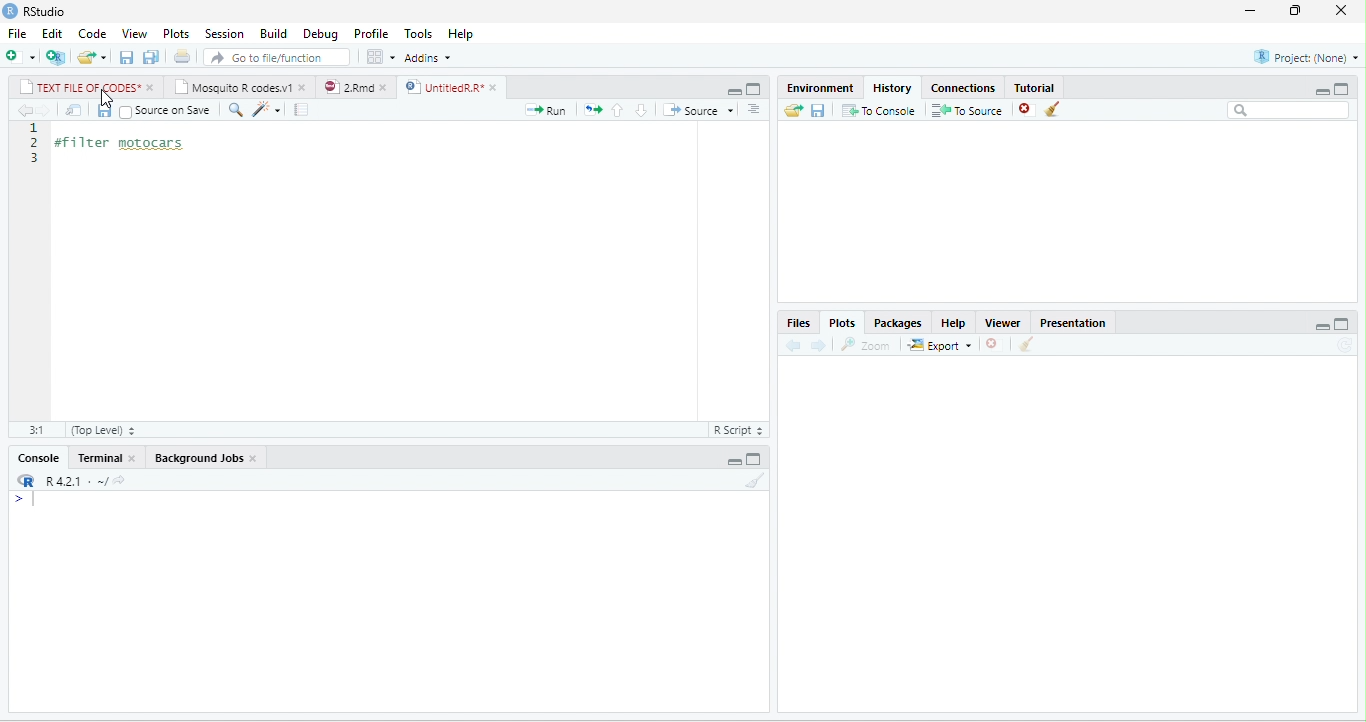  What do you see at coordinates (371, 34) in the screenshot?
I see `Profile` at bounding box center [371, 34].